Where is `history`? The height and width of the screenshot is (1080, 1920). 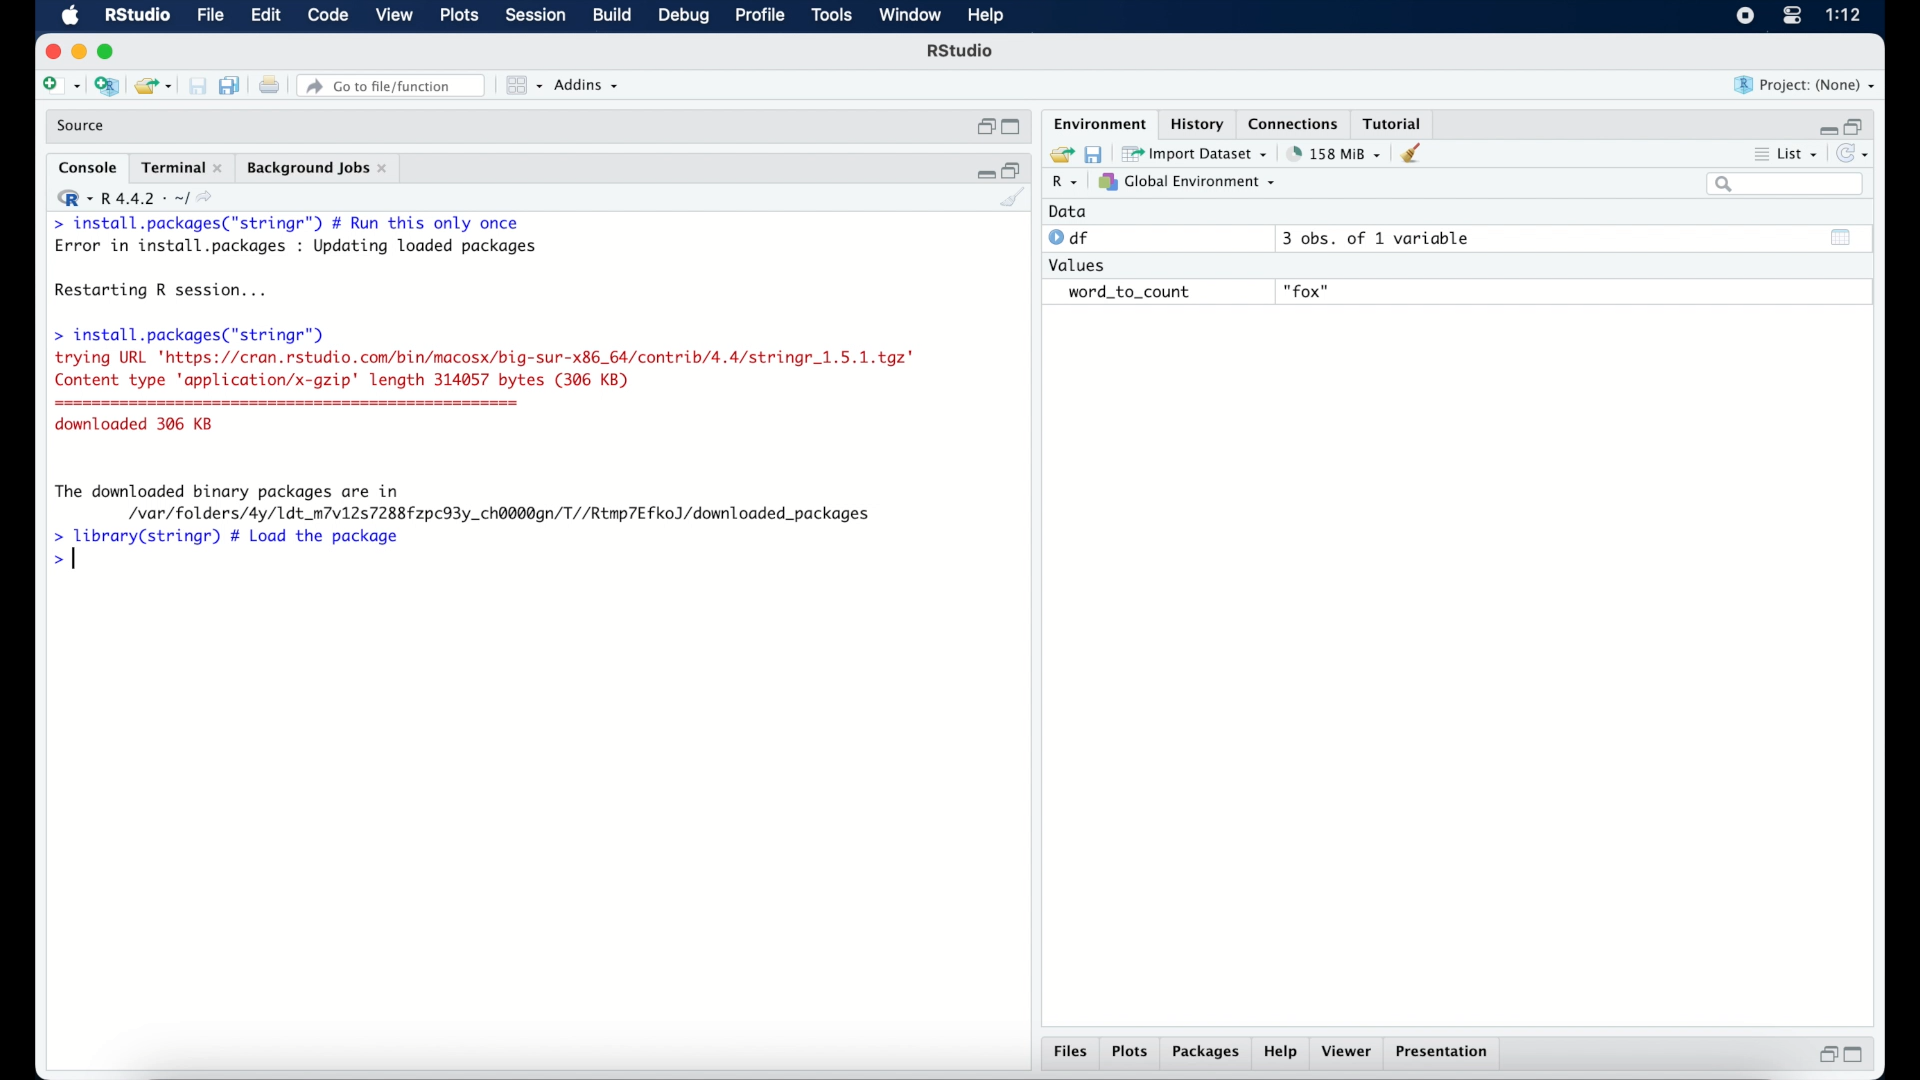 history is located at coordinates (1195, 124).